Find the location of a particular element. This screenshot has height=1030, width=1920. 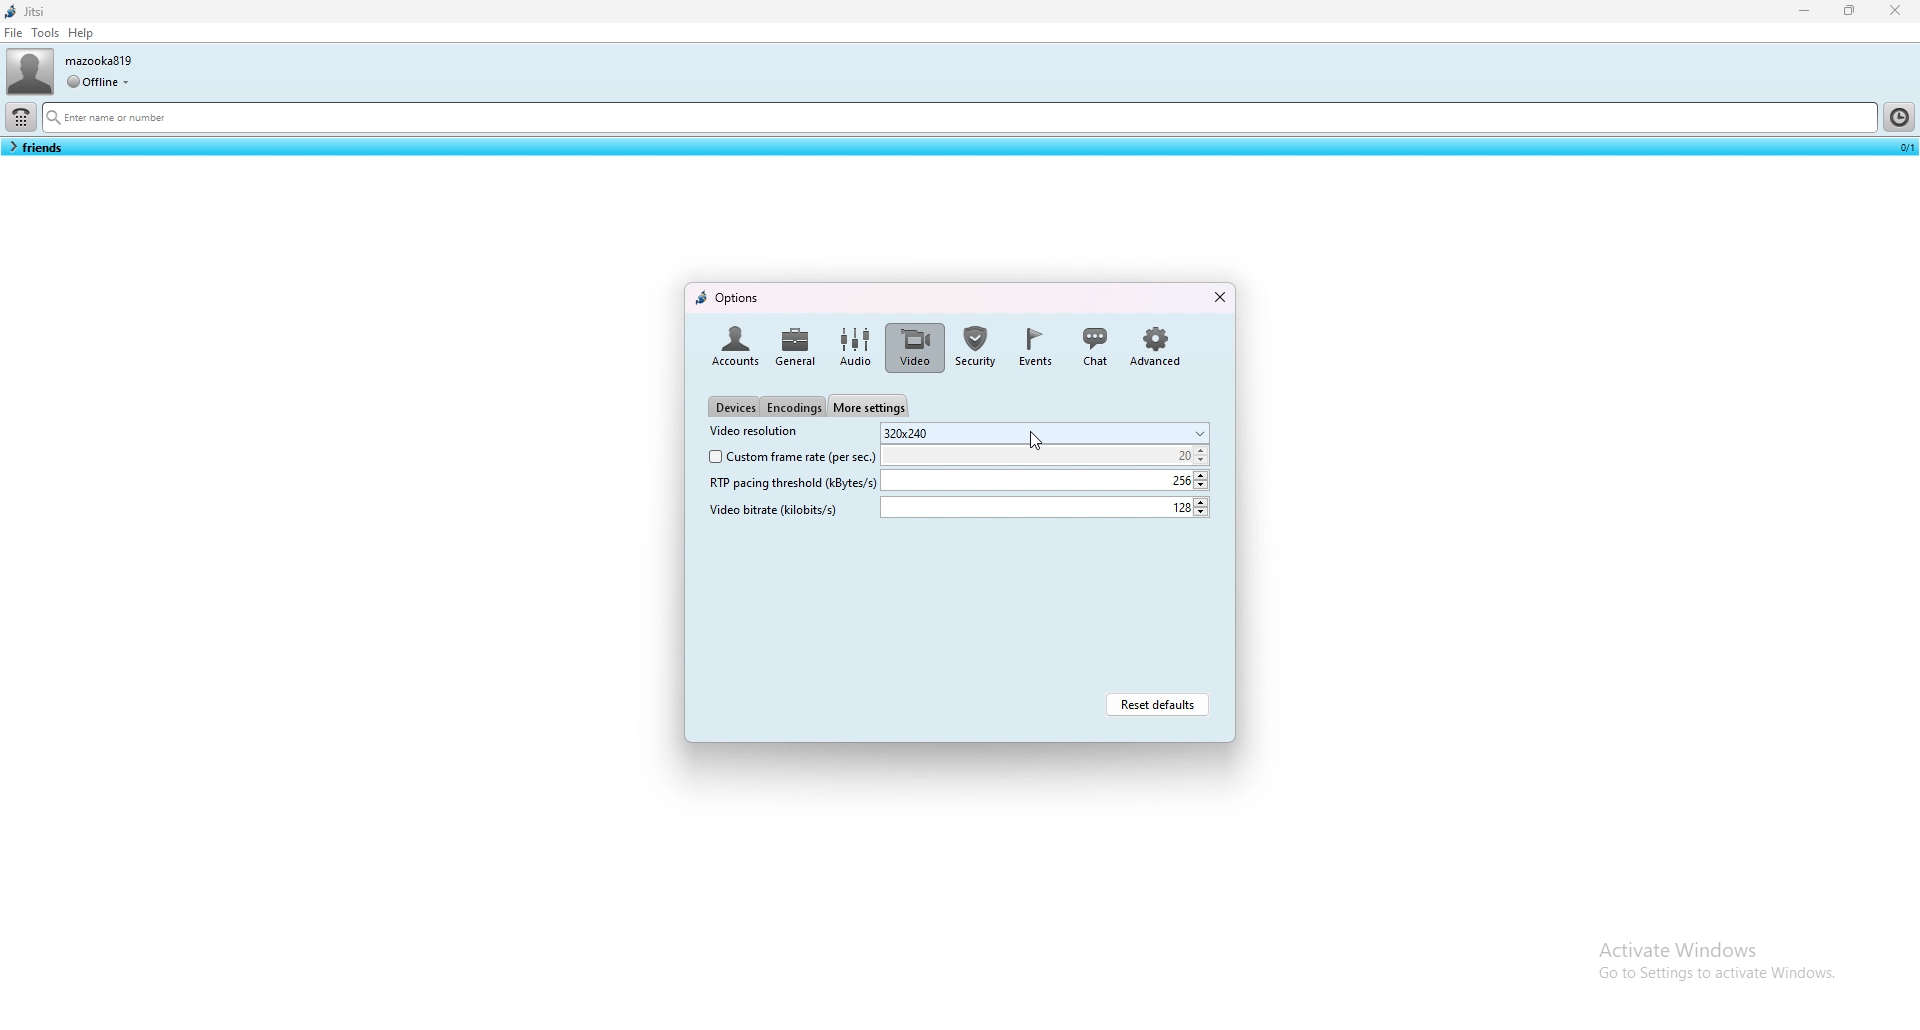

rtp pacing threshold is located at coordinates (1047, 480).